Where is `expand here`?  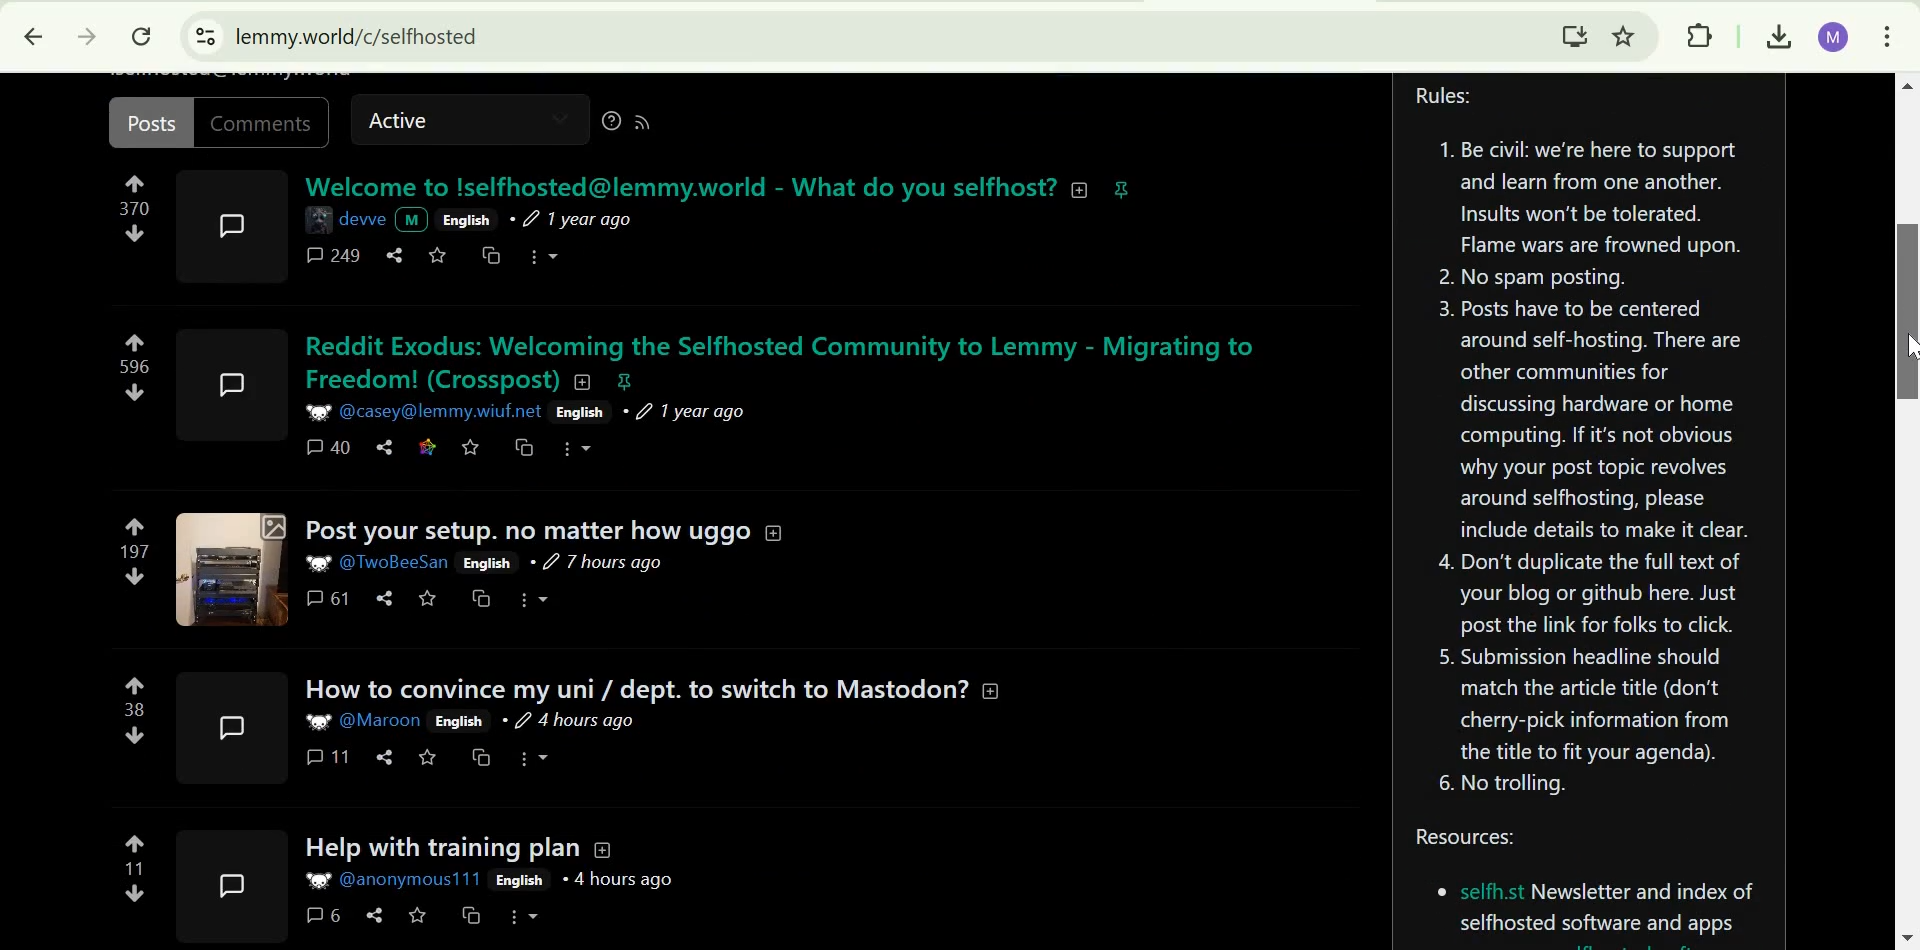
expand here is located at coordinates (231, 567).